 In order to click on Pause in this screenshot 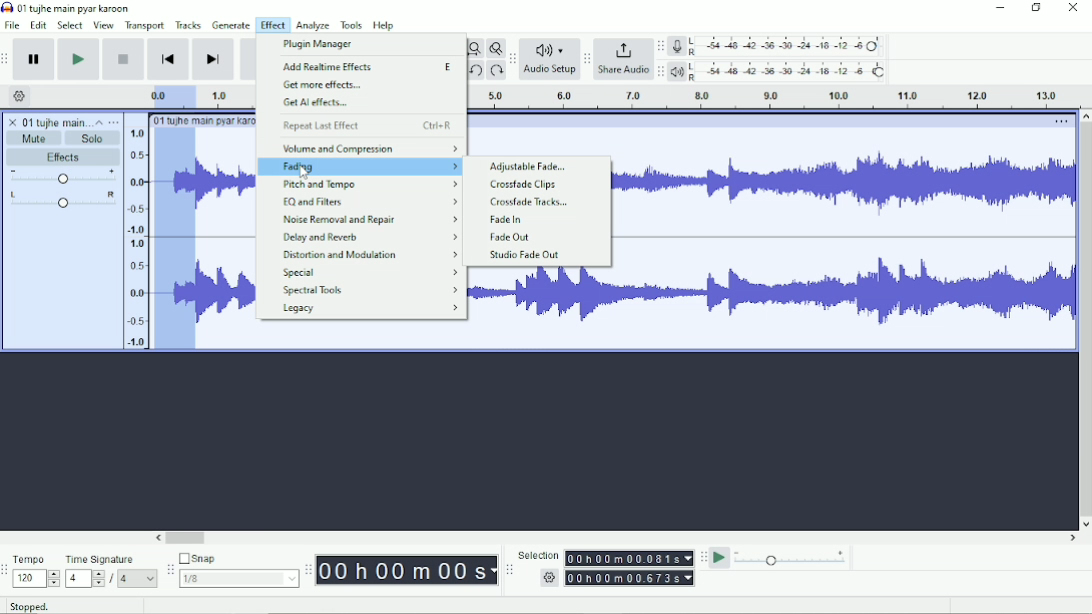, I will do `click(35, 60)`.